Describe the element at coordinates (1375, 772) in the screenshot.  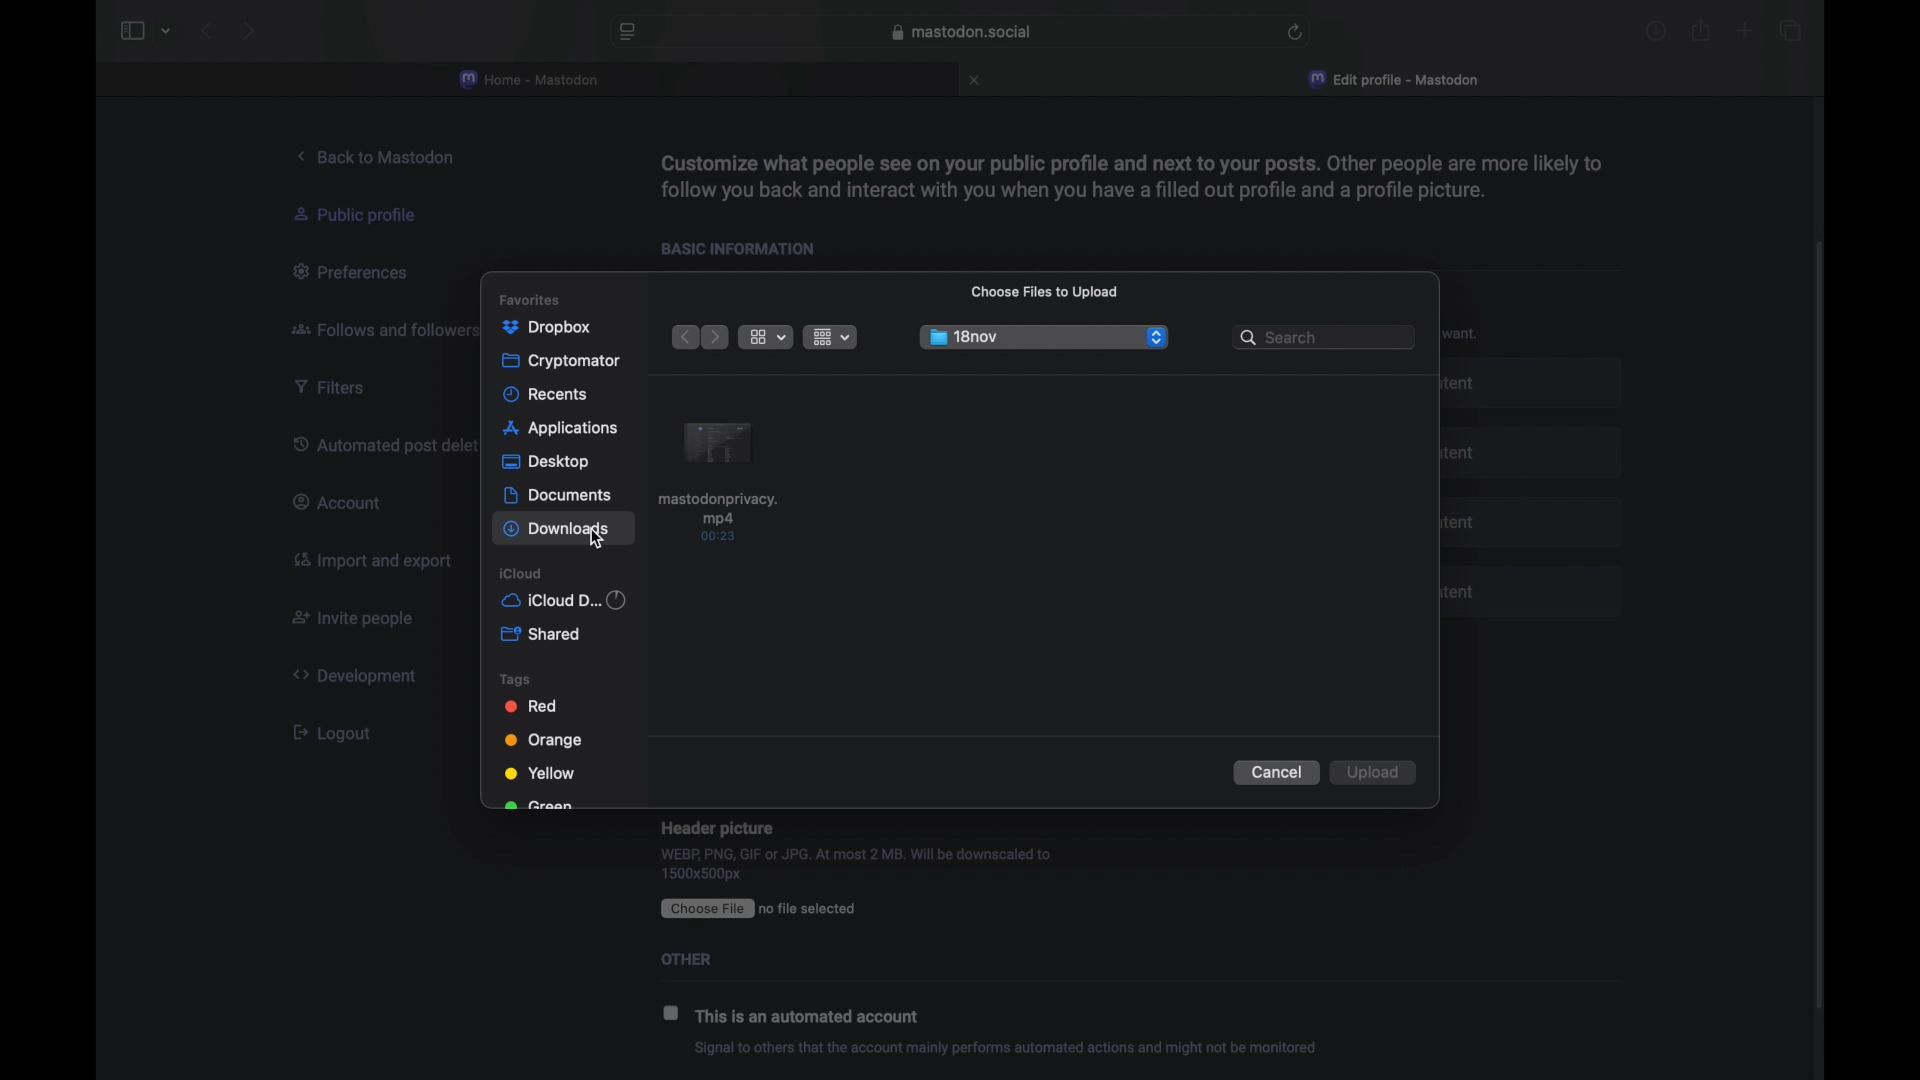
I see `upload` at that location.